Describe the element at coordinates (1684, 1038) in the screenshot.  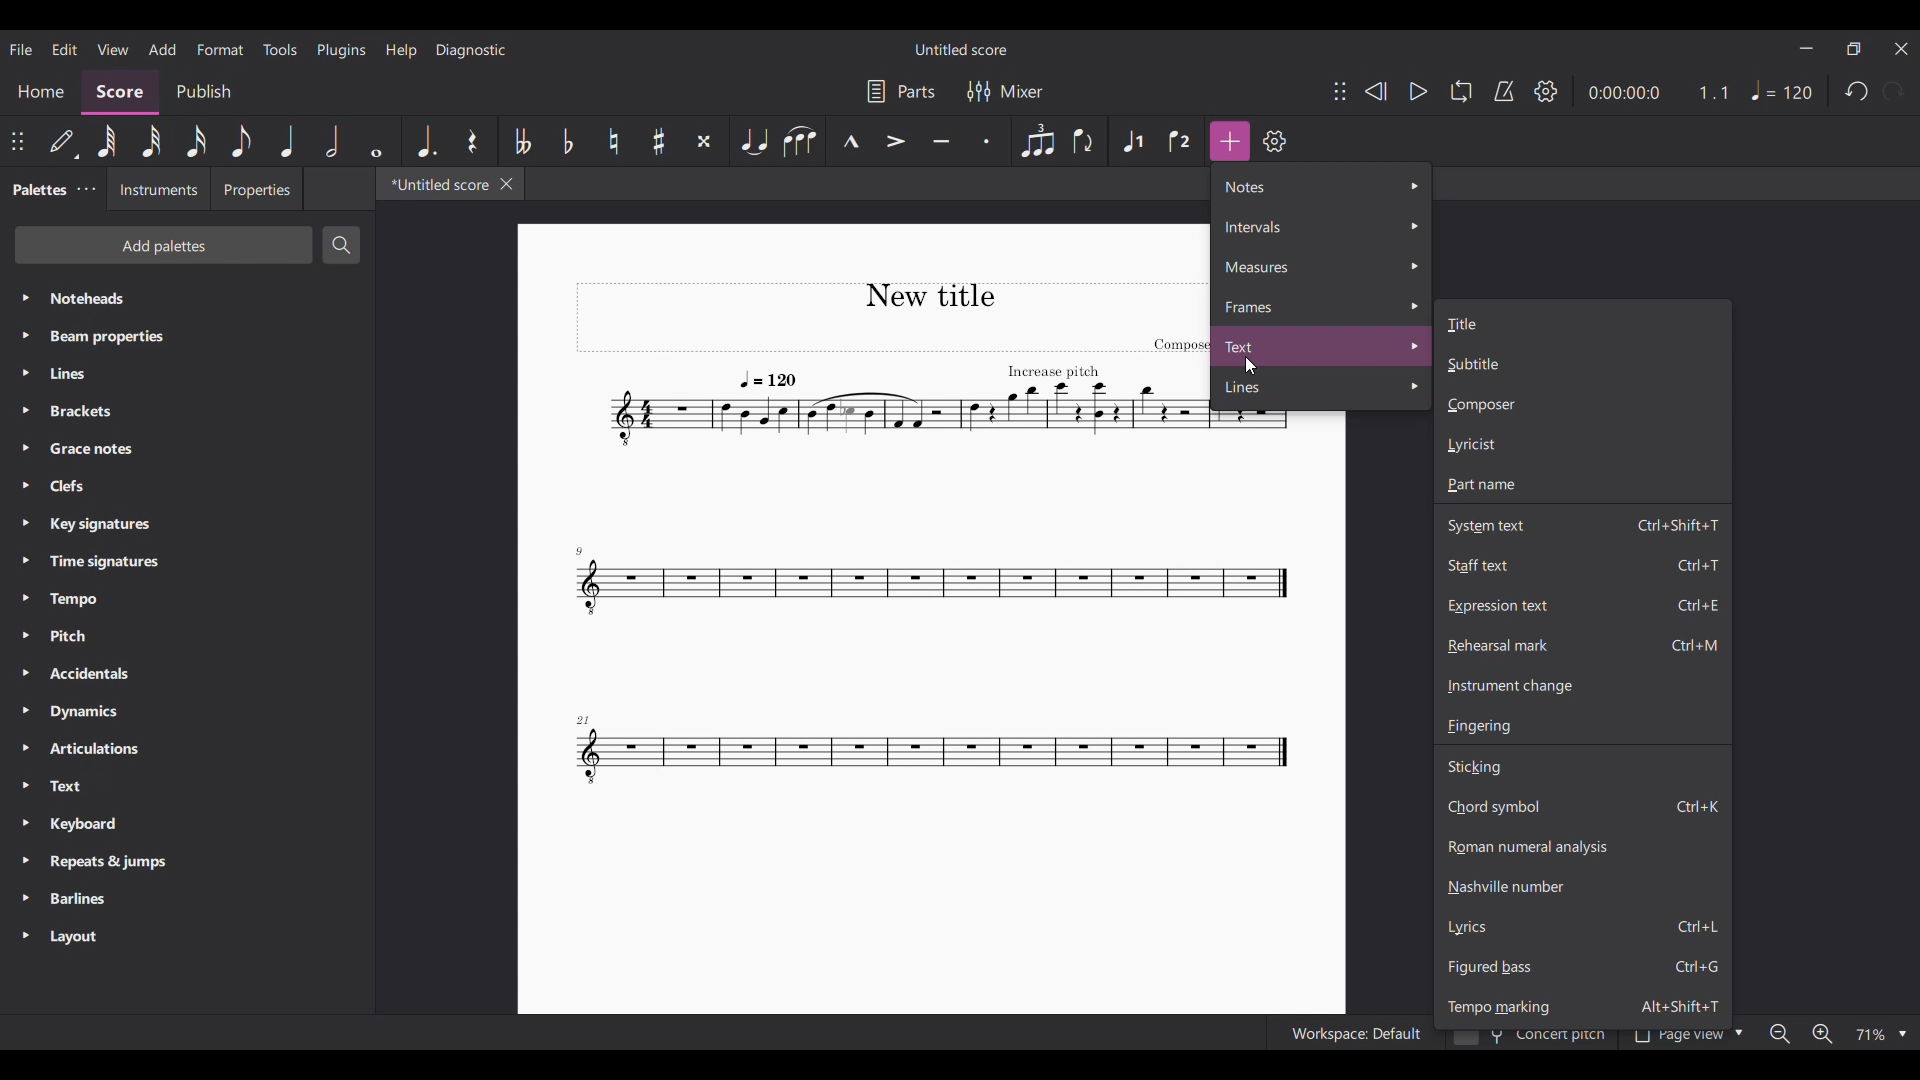
I see `Page view options` at that location.